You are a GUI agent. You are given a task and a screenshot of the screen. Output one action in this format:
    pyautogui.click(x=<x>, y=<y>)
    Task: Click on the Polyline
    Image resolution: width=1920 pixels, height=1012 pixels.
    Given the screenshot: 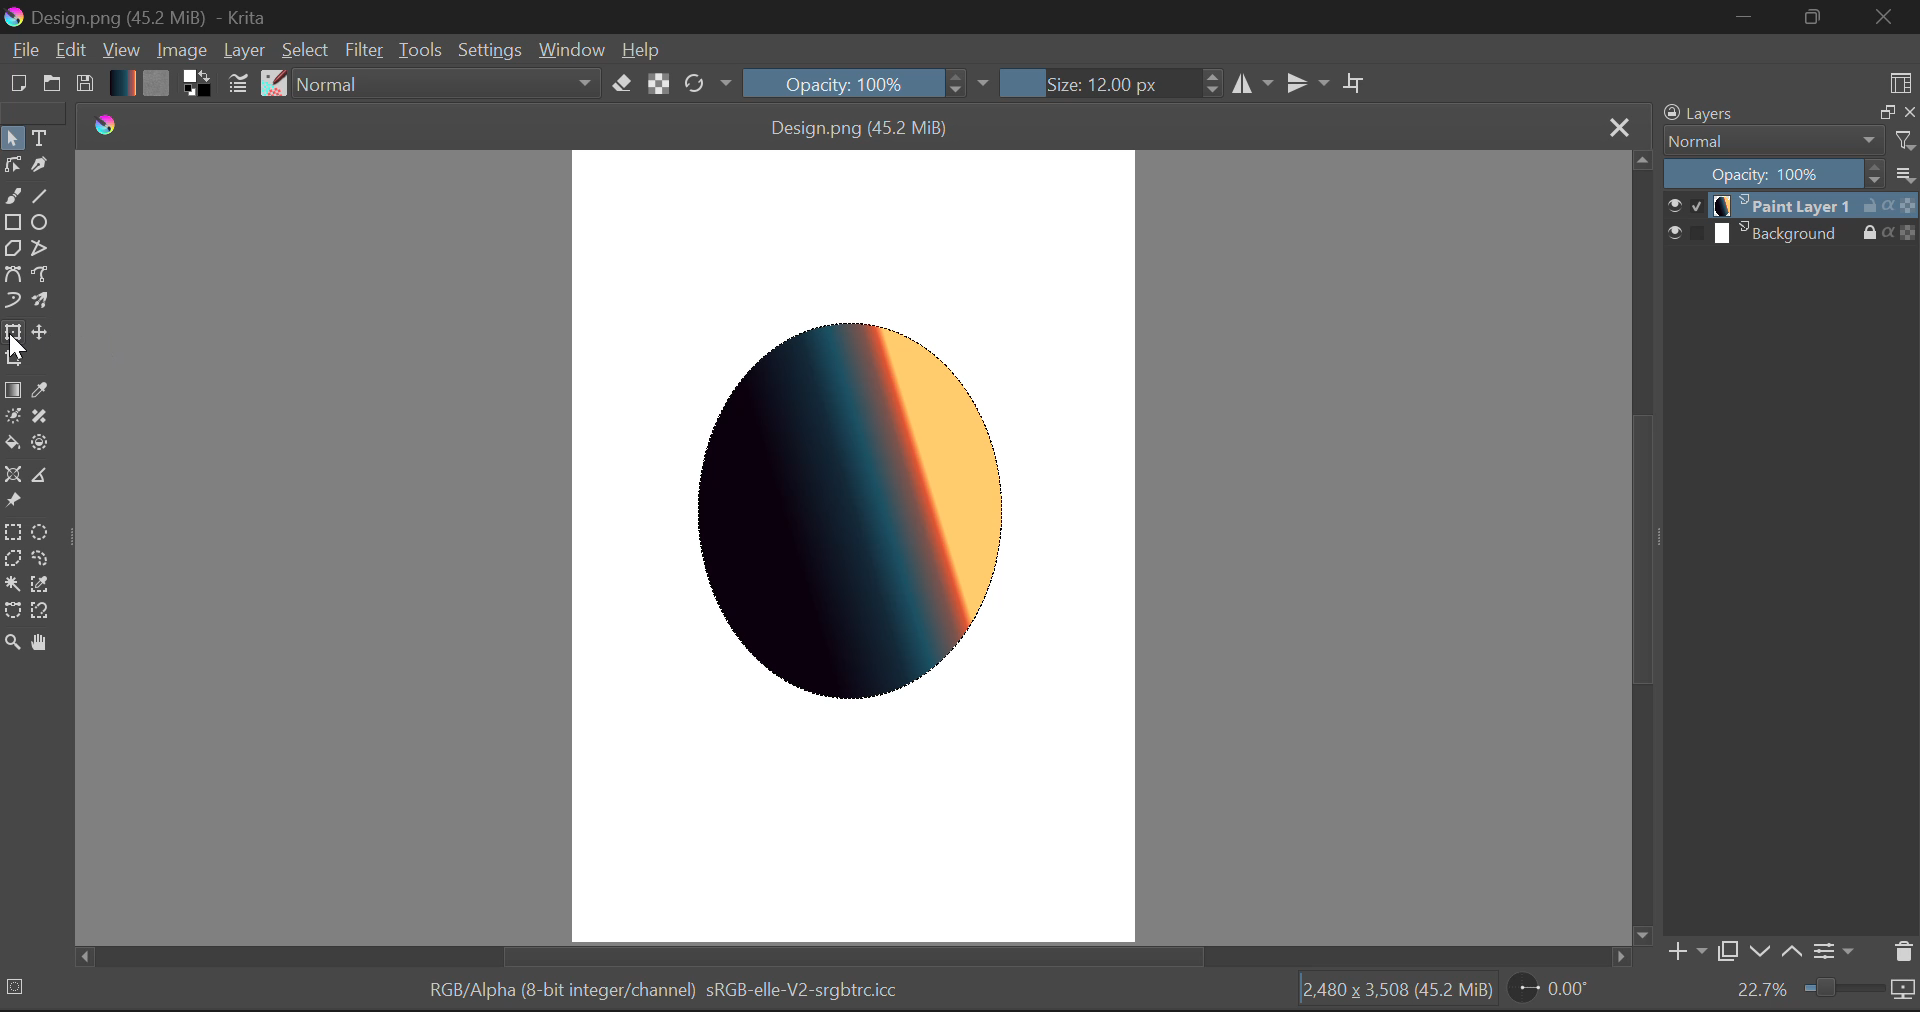 What is the action you would take?
    pyautogui.click(x=41, y=250)
    